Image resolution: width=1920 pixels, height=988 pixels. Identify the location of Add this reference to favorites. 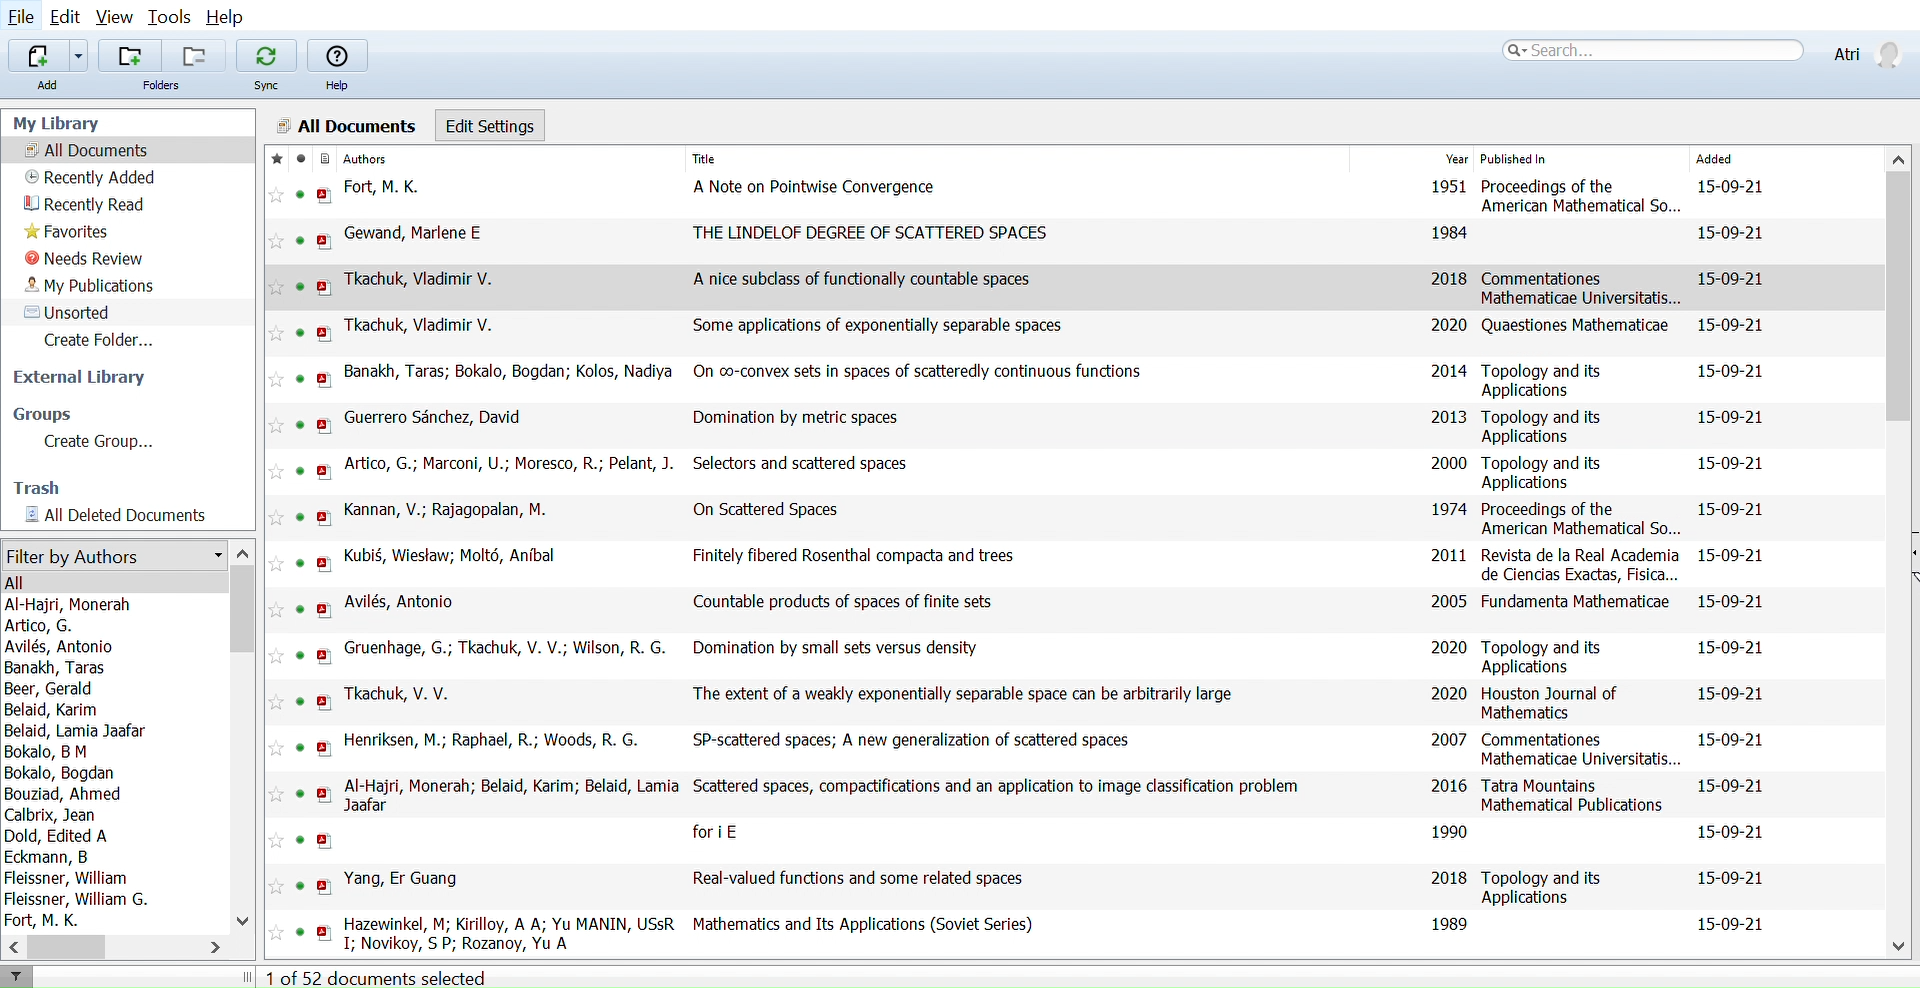
(276, 702).